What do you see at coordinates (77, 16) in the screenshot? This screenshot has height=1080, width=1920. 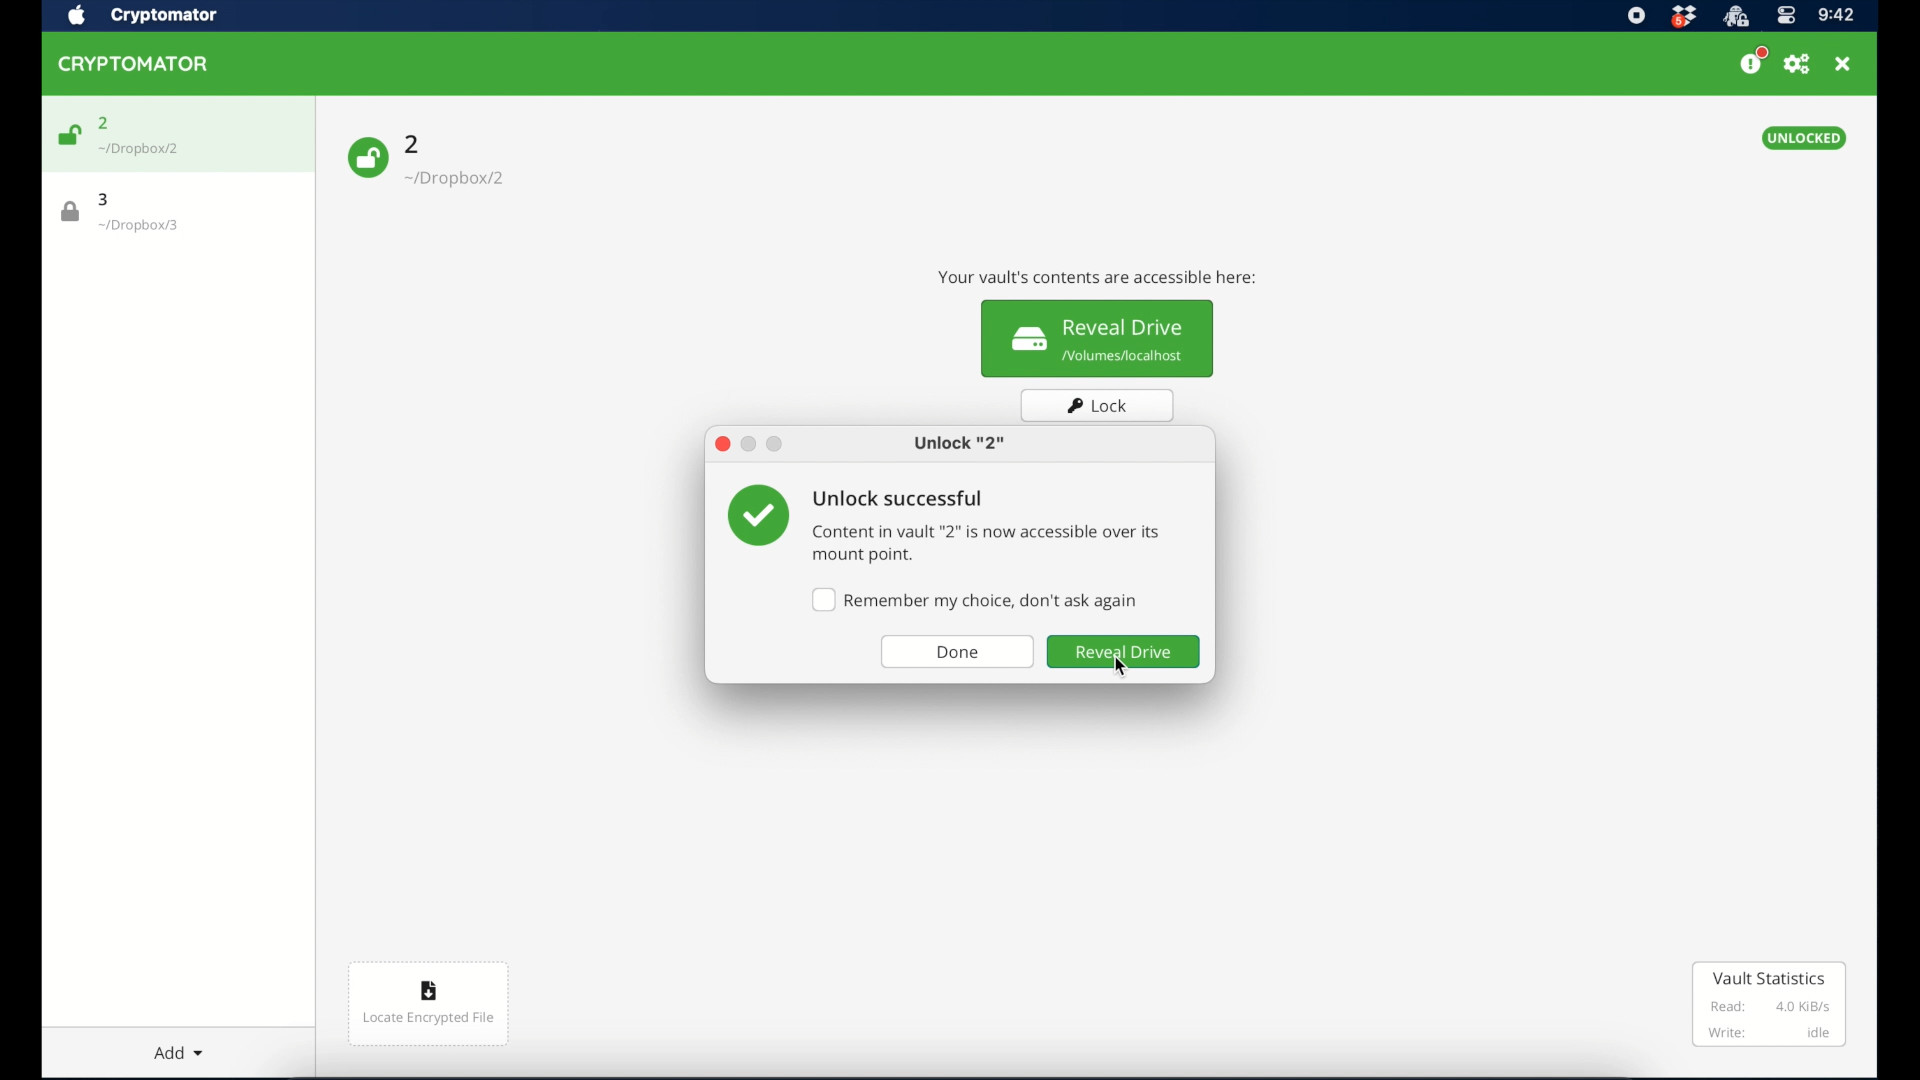 I see `apple icon` at bounding box center [77, 16].